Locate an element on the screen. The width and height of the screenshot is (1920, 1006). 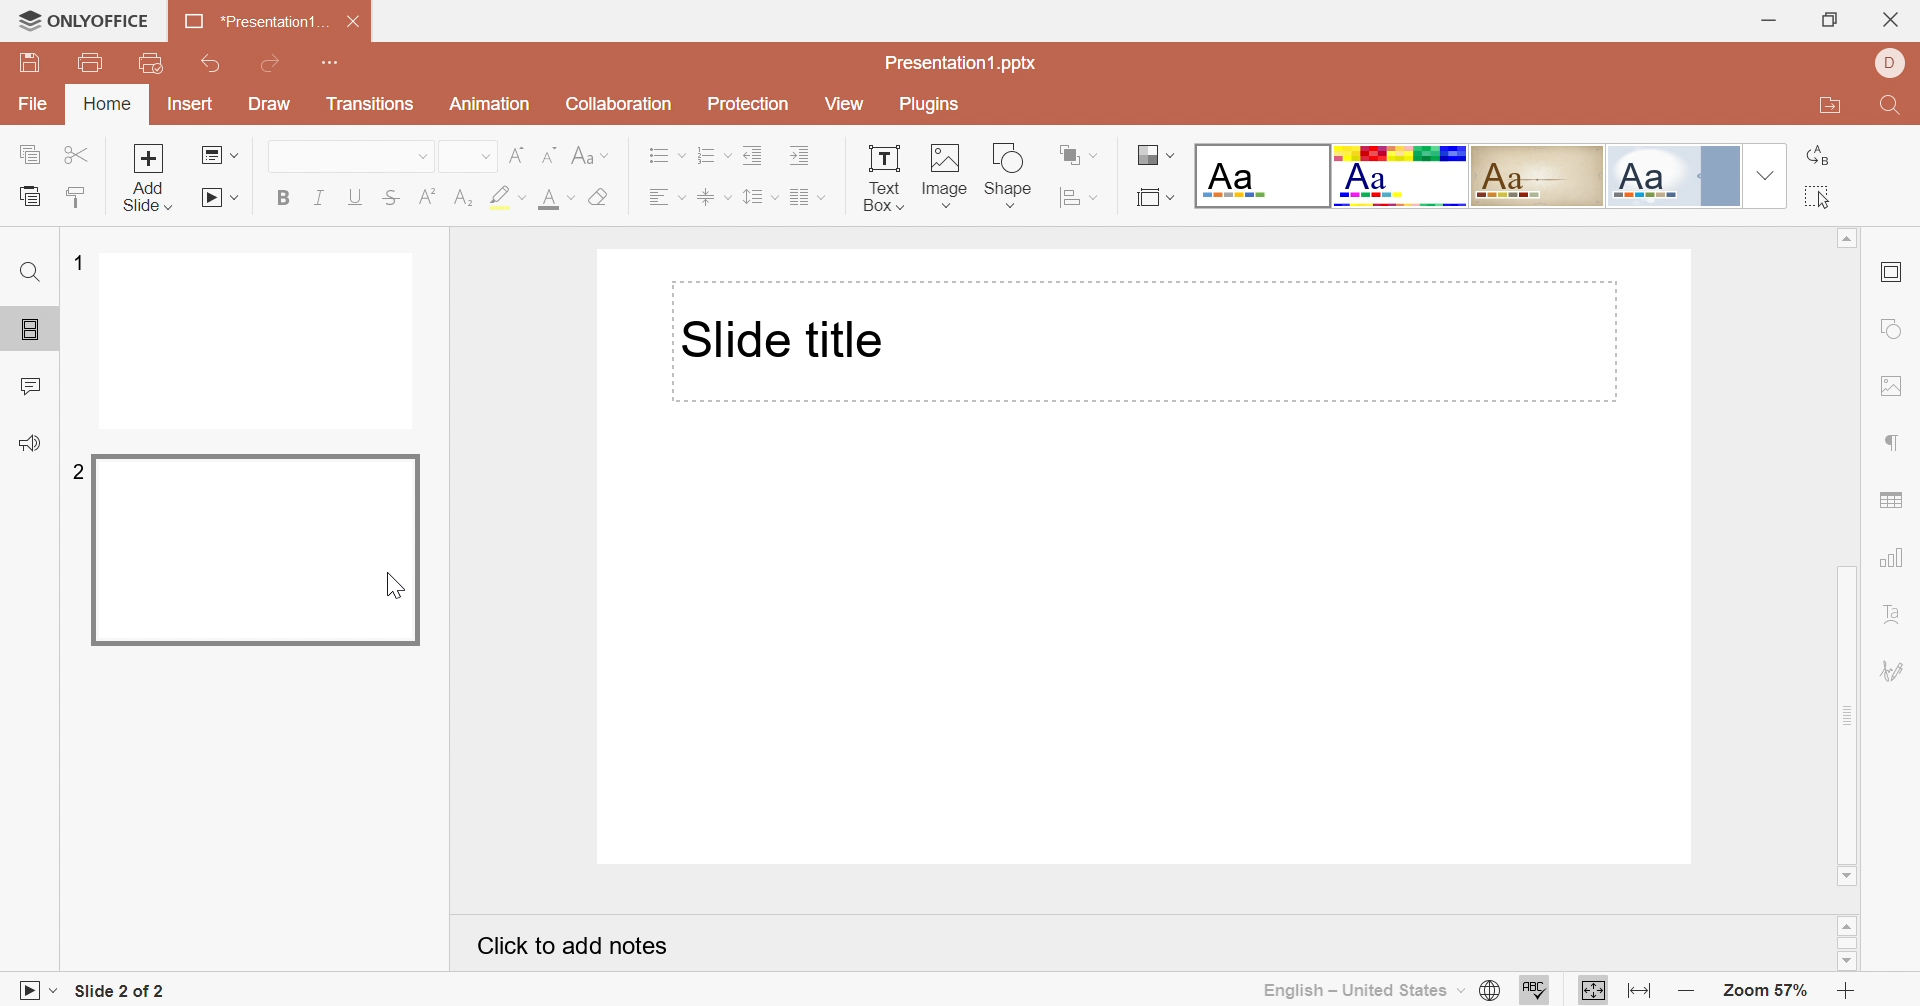
Minimize is located at coordinates (1769, 22).